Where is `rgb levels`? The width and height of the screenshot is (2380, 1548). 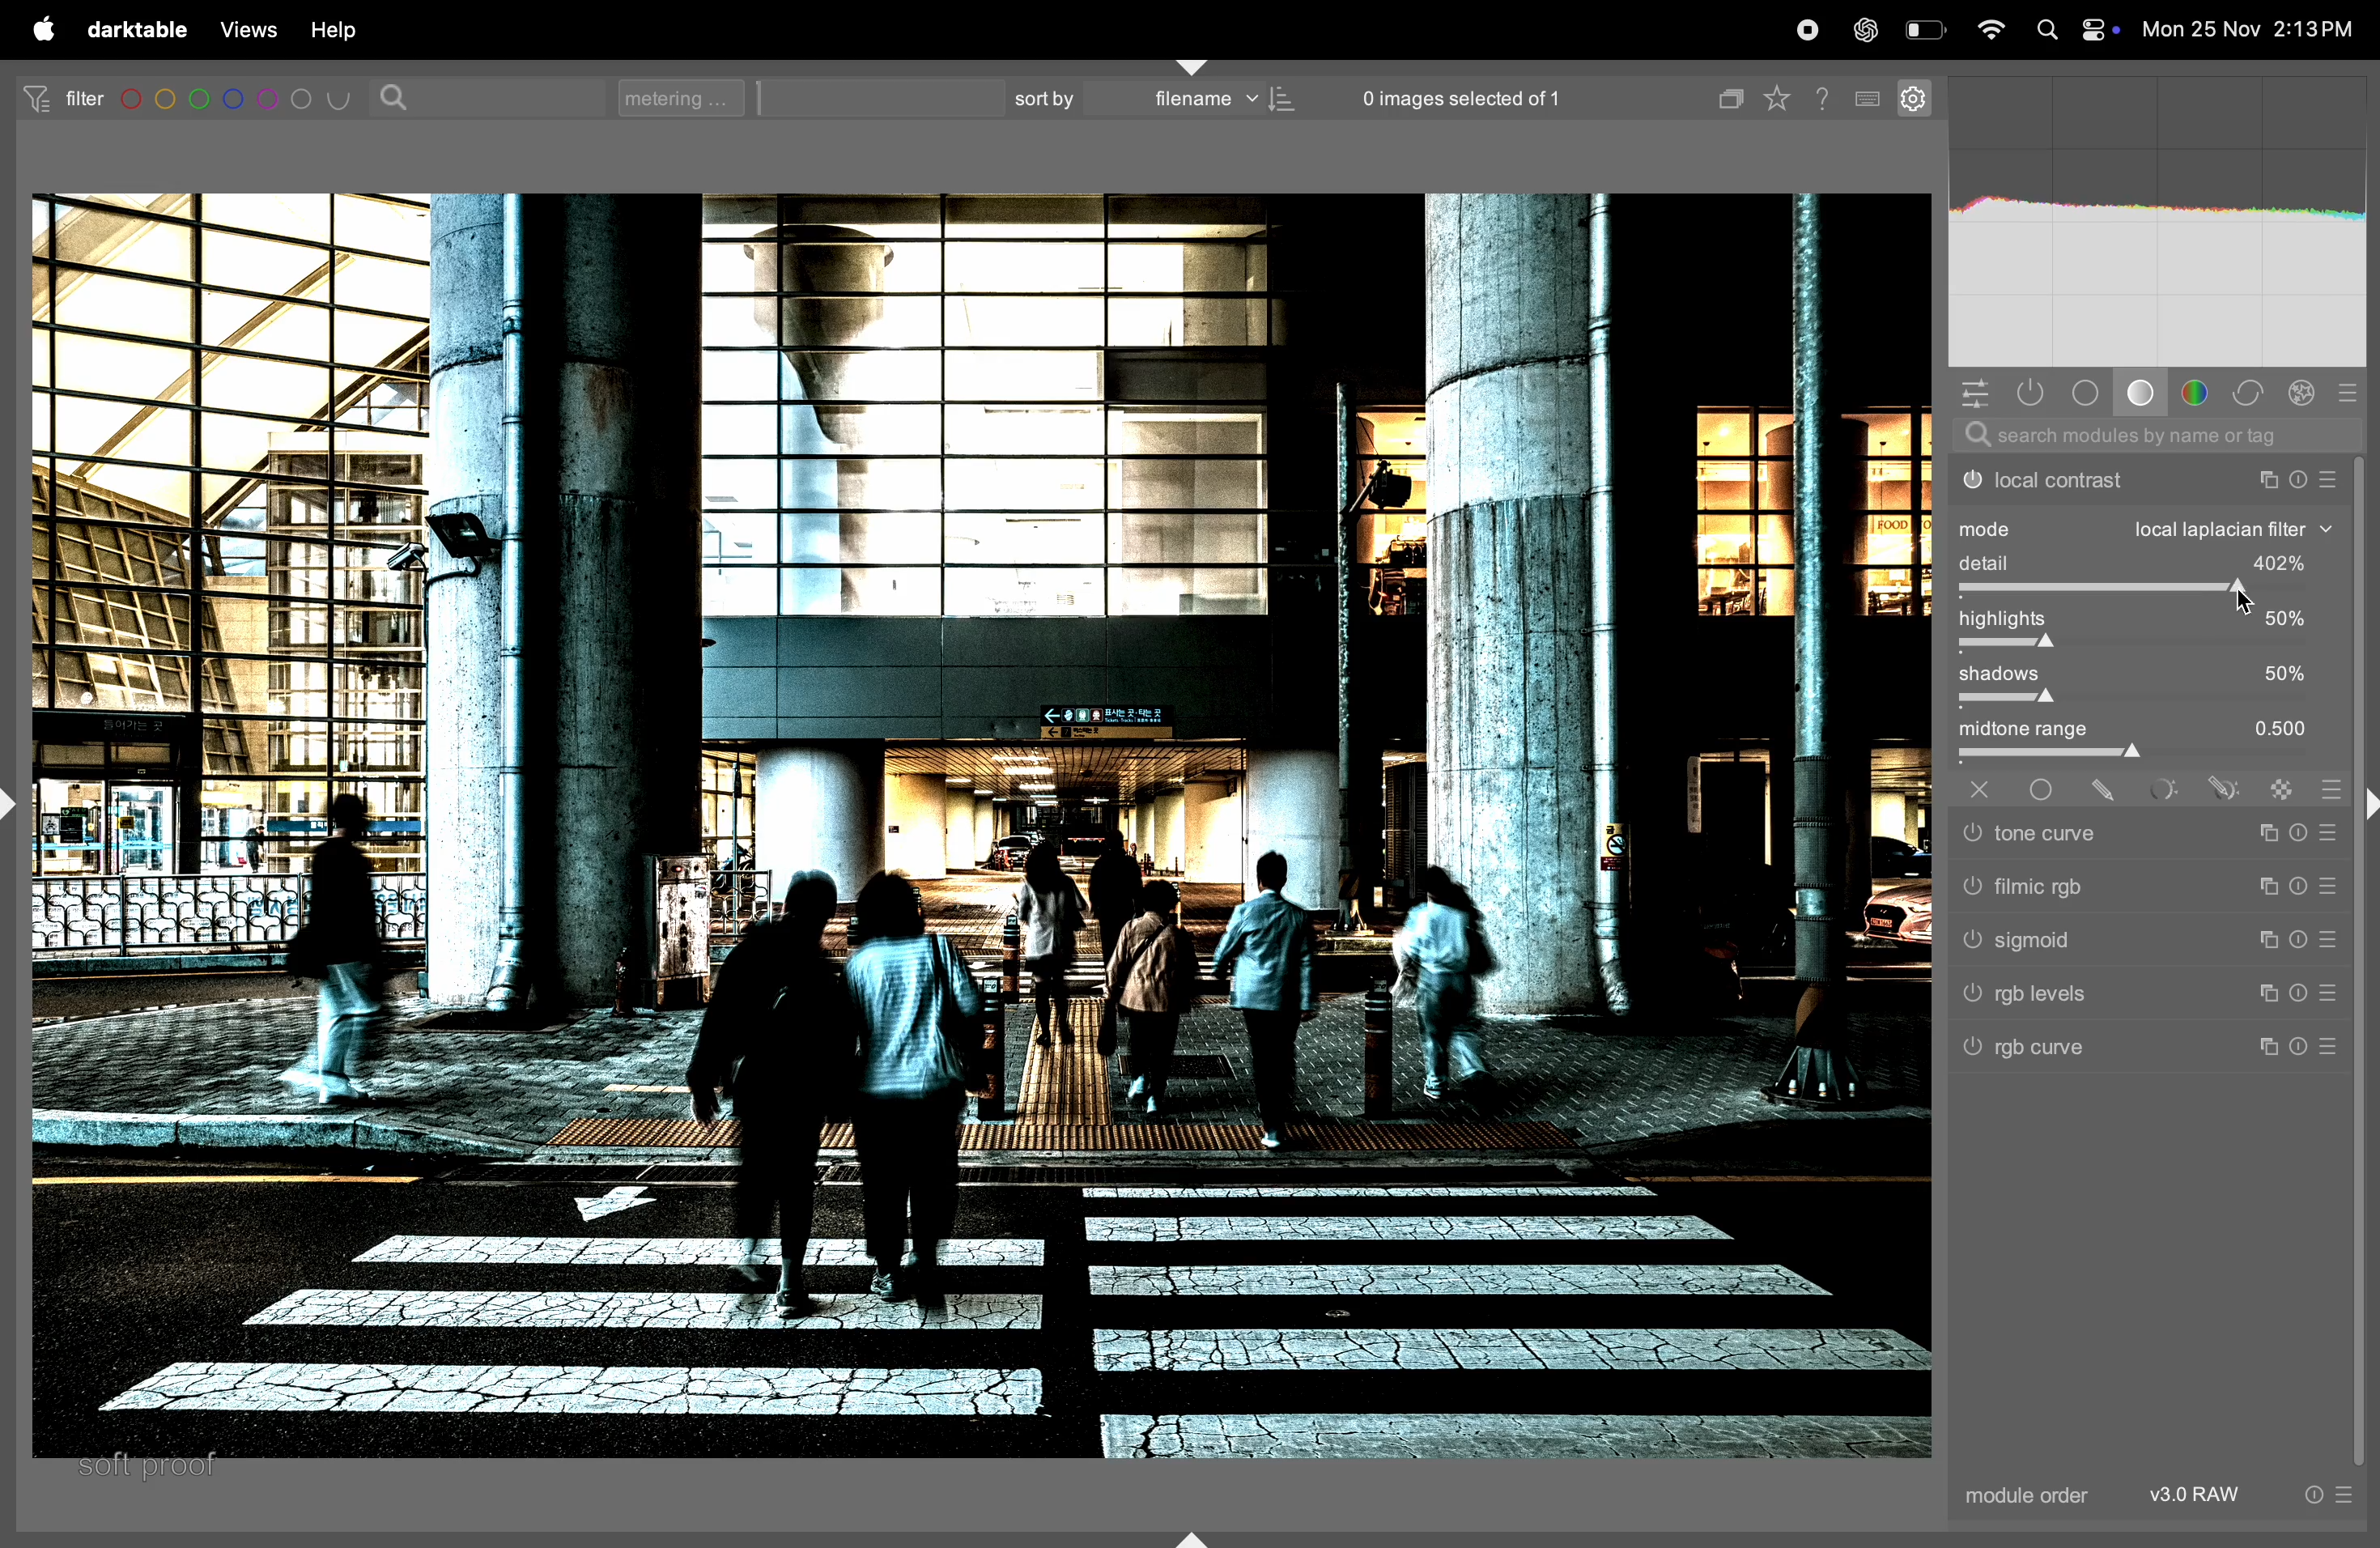
rgb levels is located at coordinates (2137, 997).